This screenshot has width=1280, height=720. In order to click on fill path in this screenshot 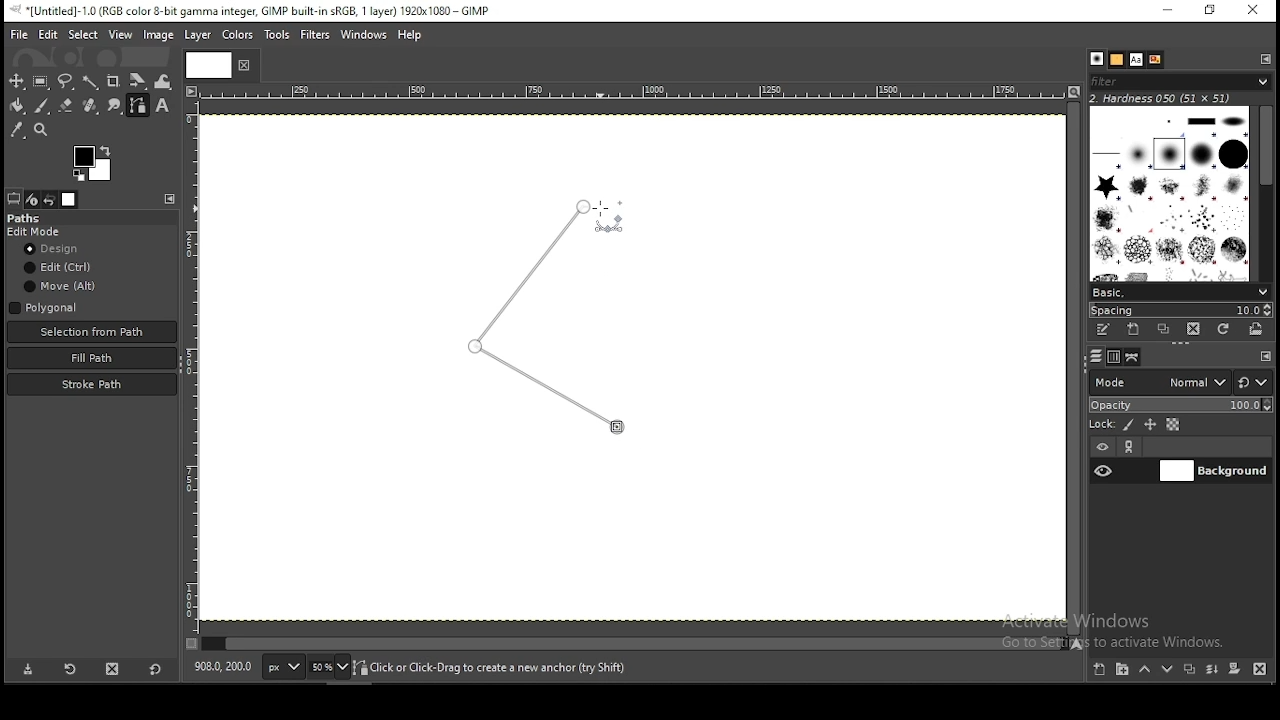, I will do `click(92, 357)`.